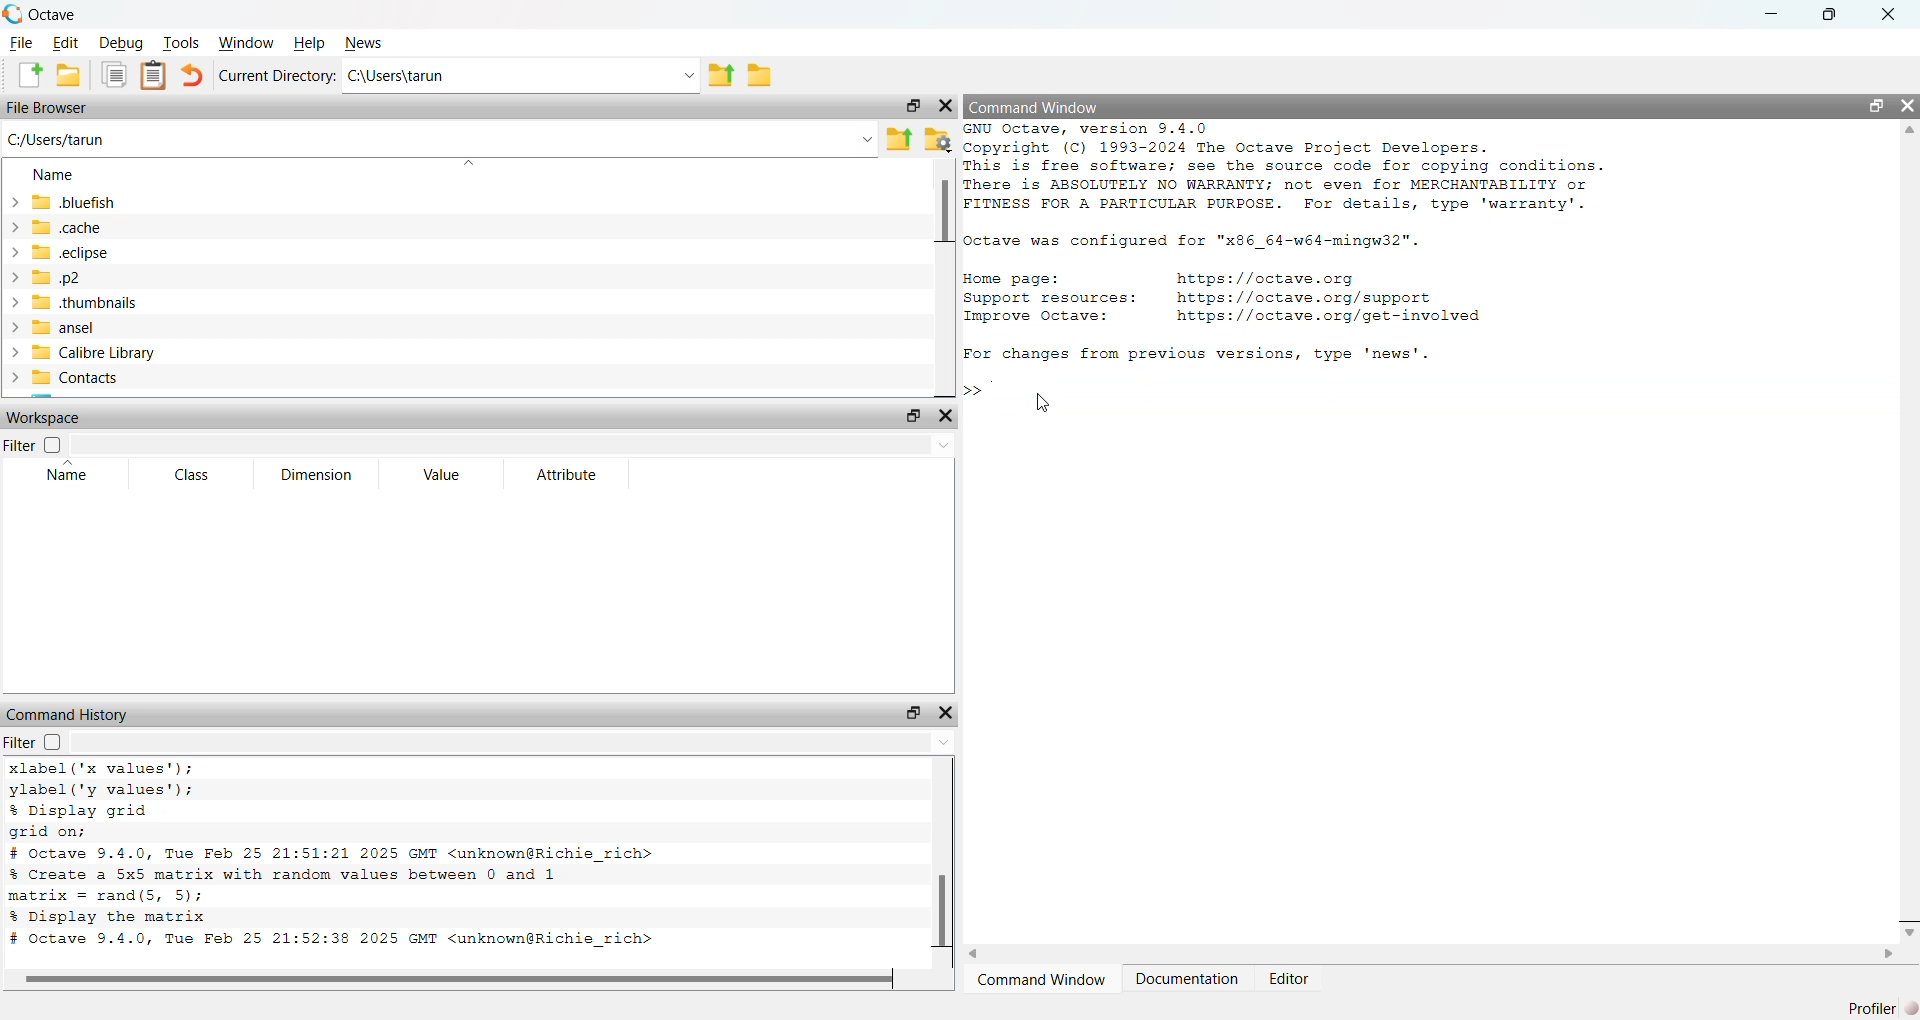  Describe the element at coordinates (1874, 106) in the screenshot. I see `maximise` at that location.